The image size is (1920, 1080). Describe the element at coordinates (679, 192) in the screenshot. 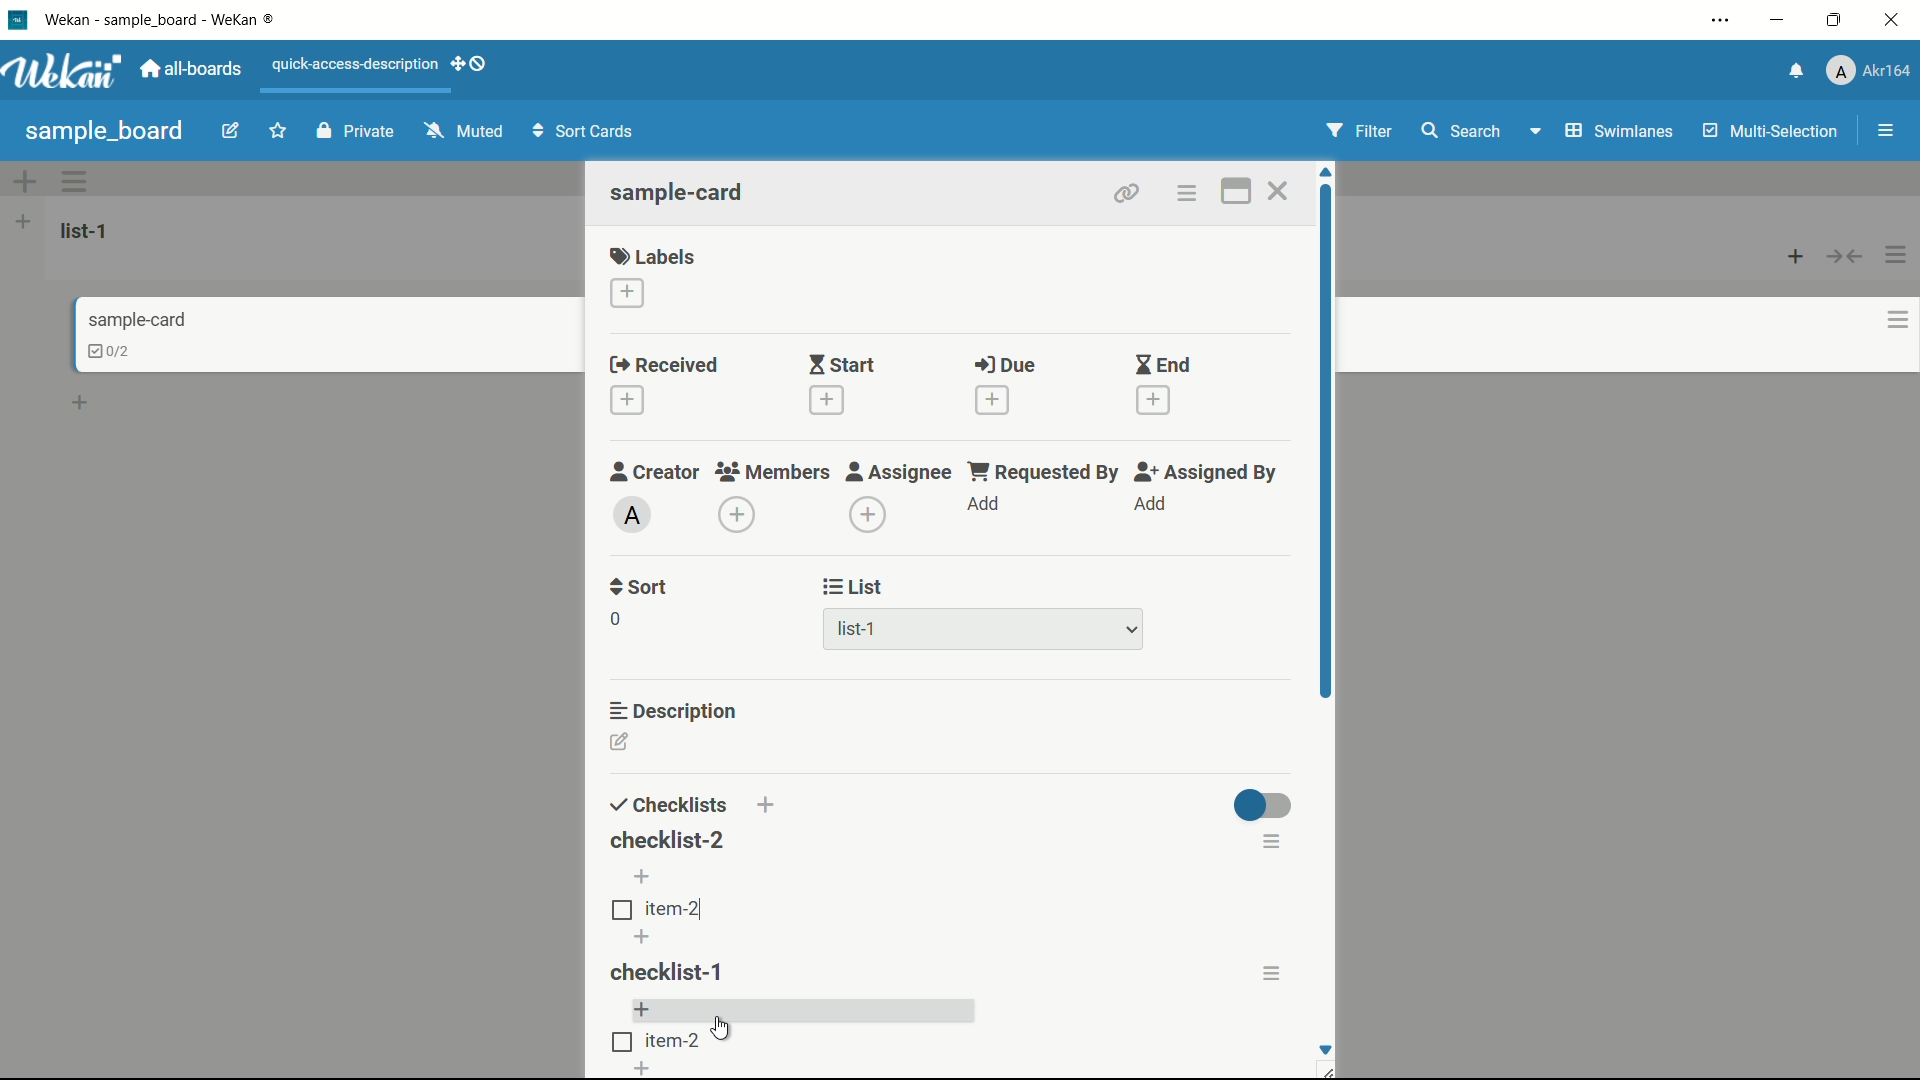

I see `card name` at that location.